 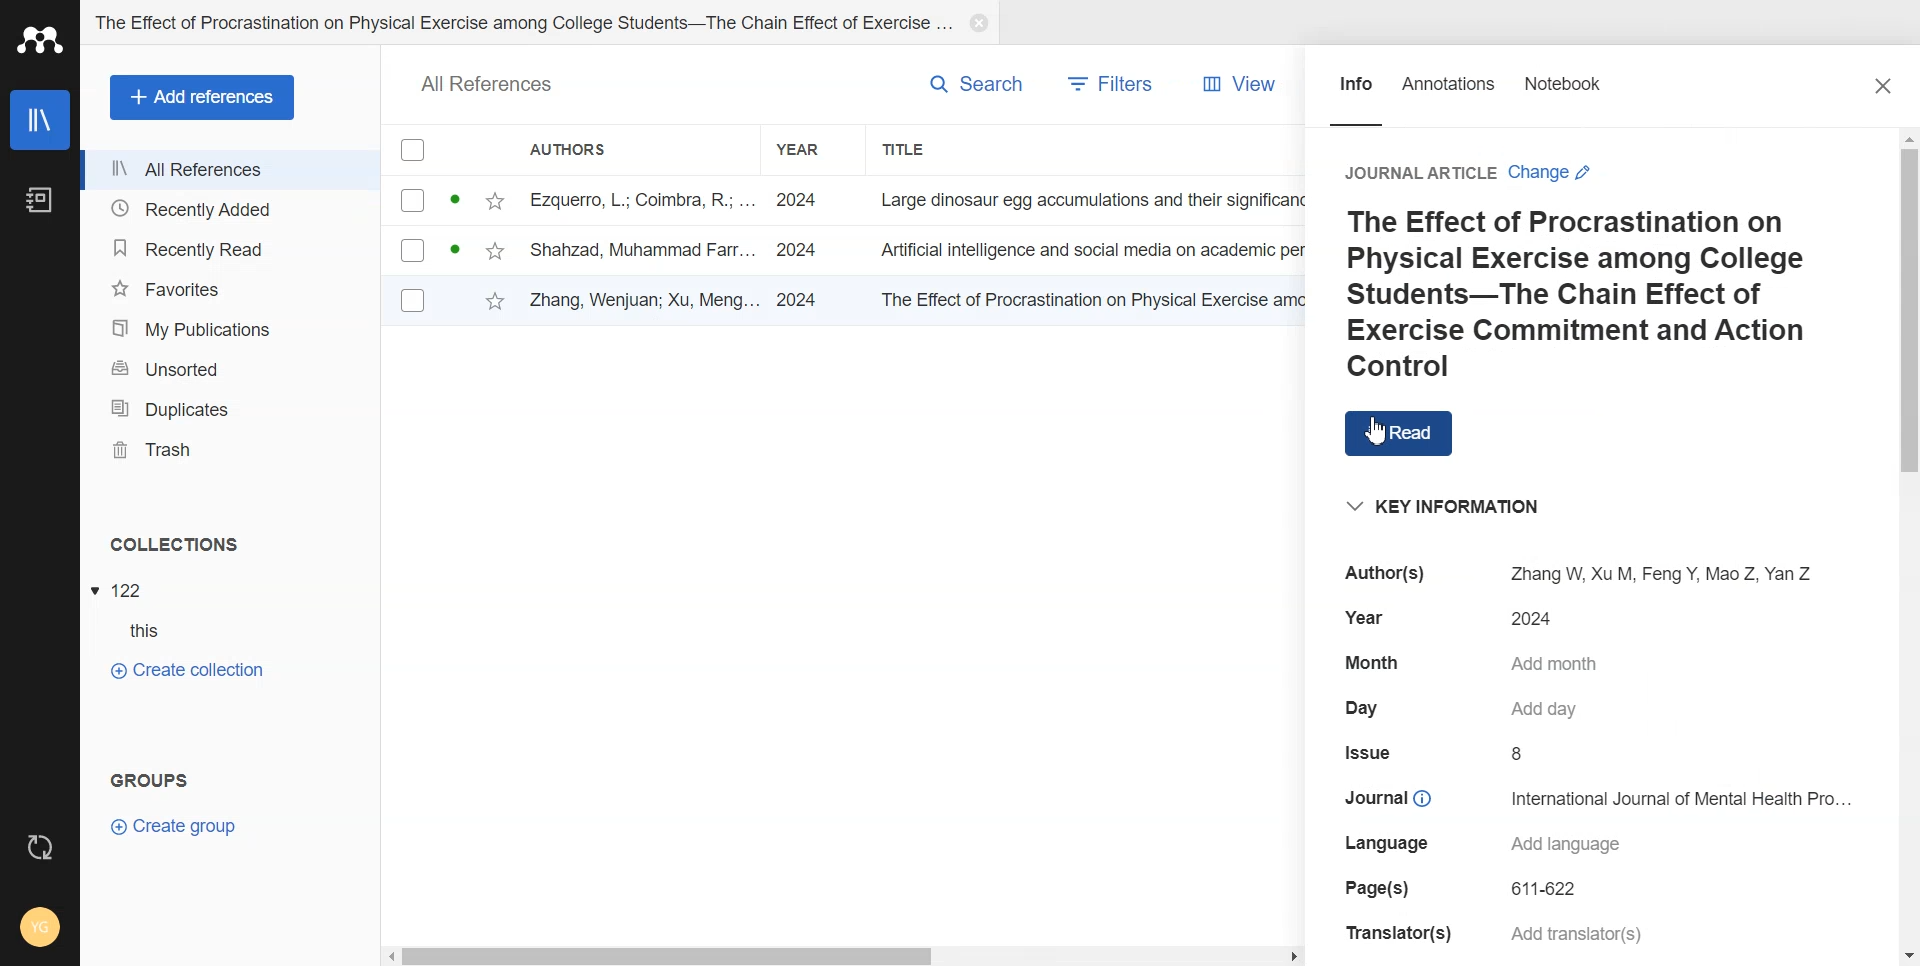 I want to click on Recently Read, so click(x=234, y=247).